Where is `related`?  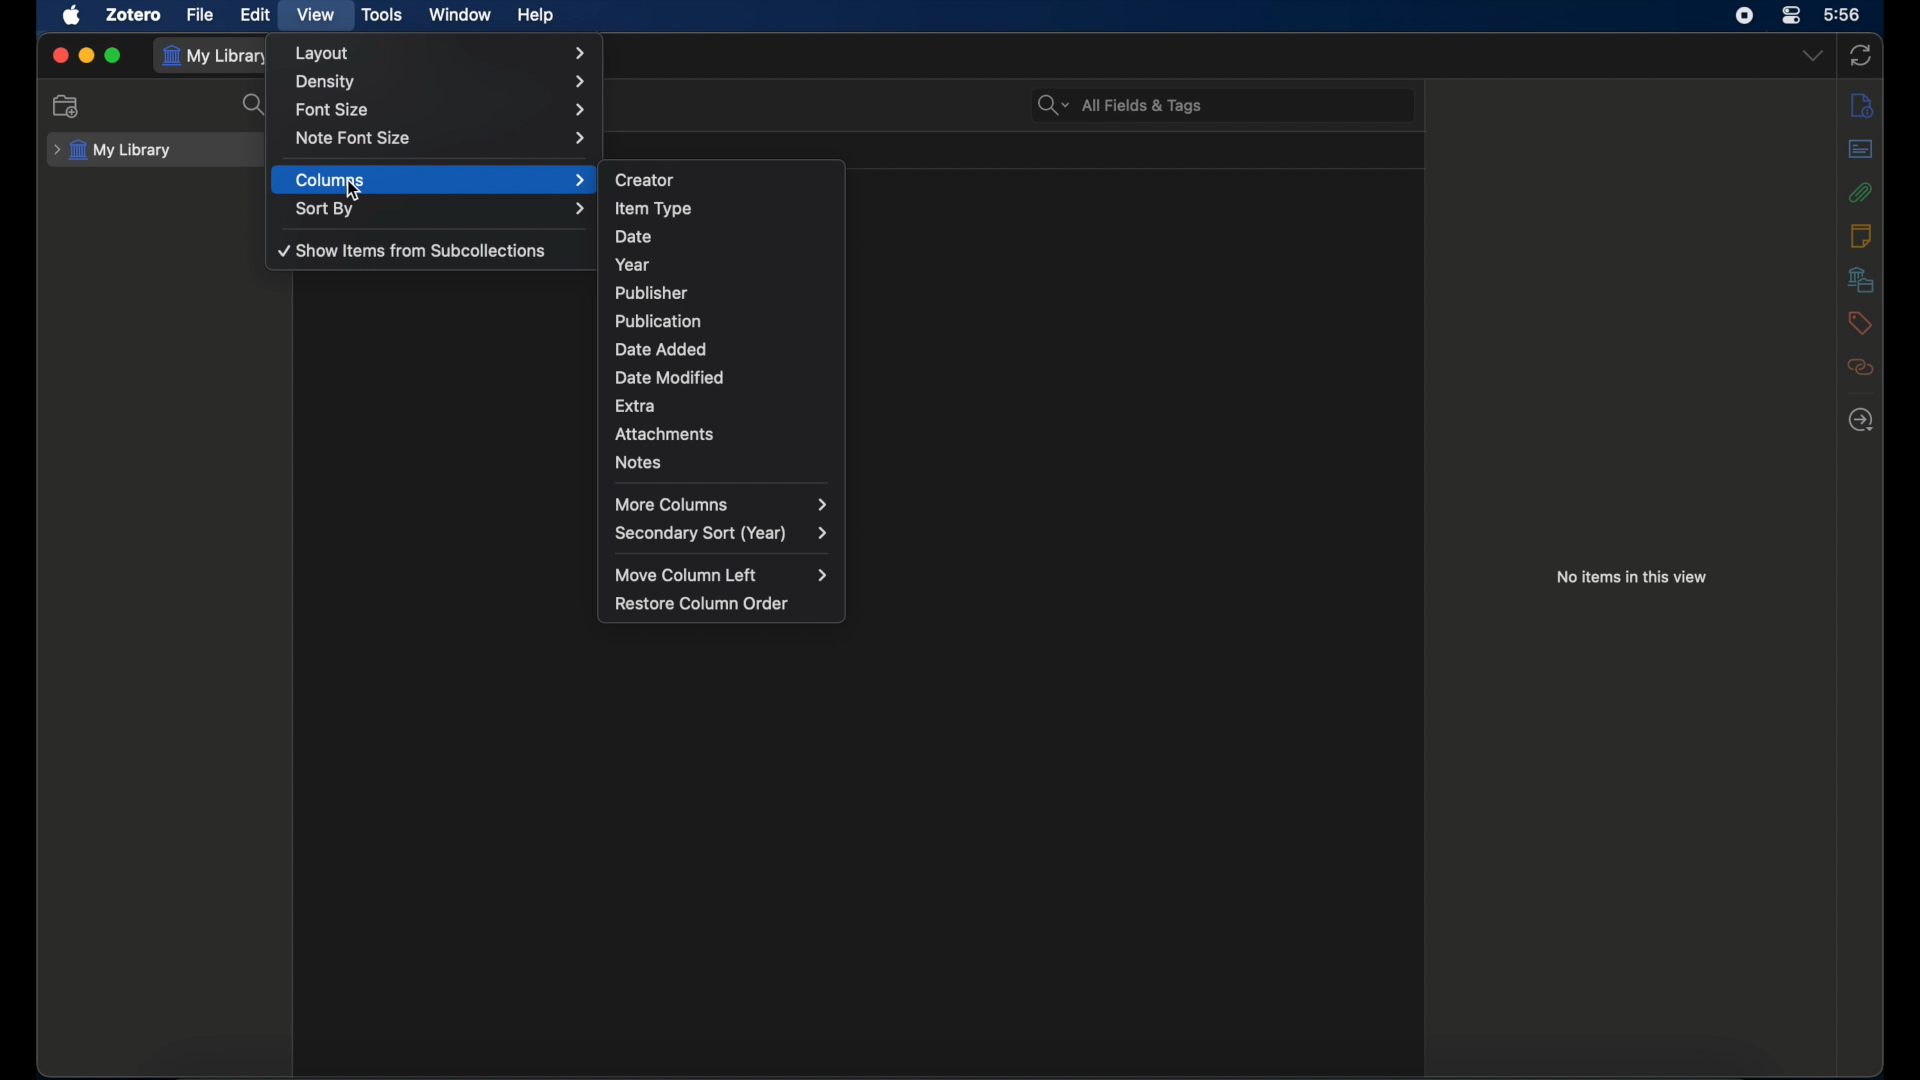 related is located at coordinates (1860, 367).